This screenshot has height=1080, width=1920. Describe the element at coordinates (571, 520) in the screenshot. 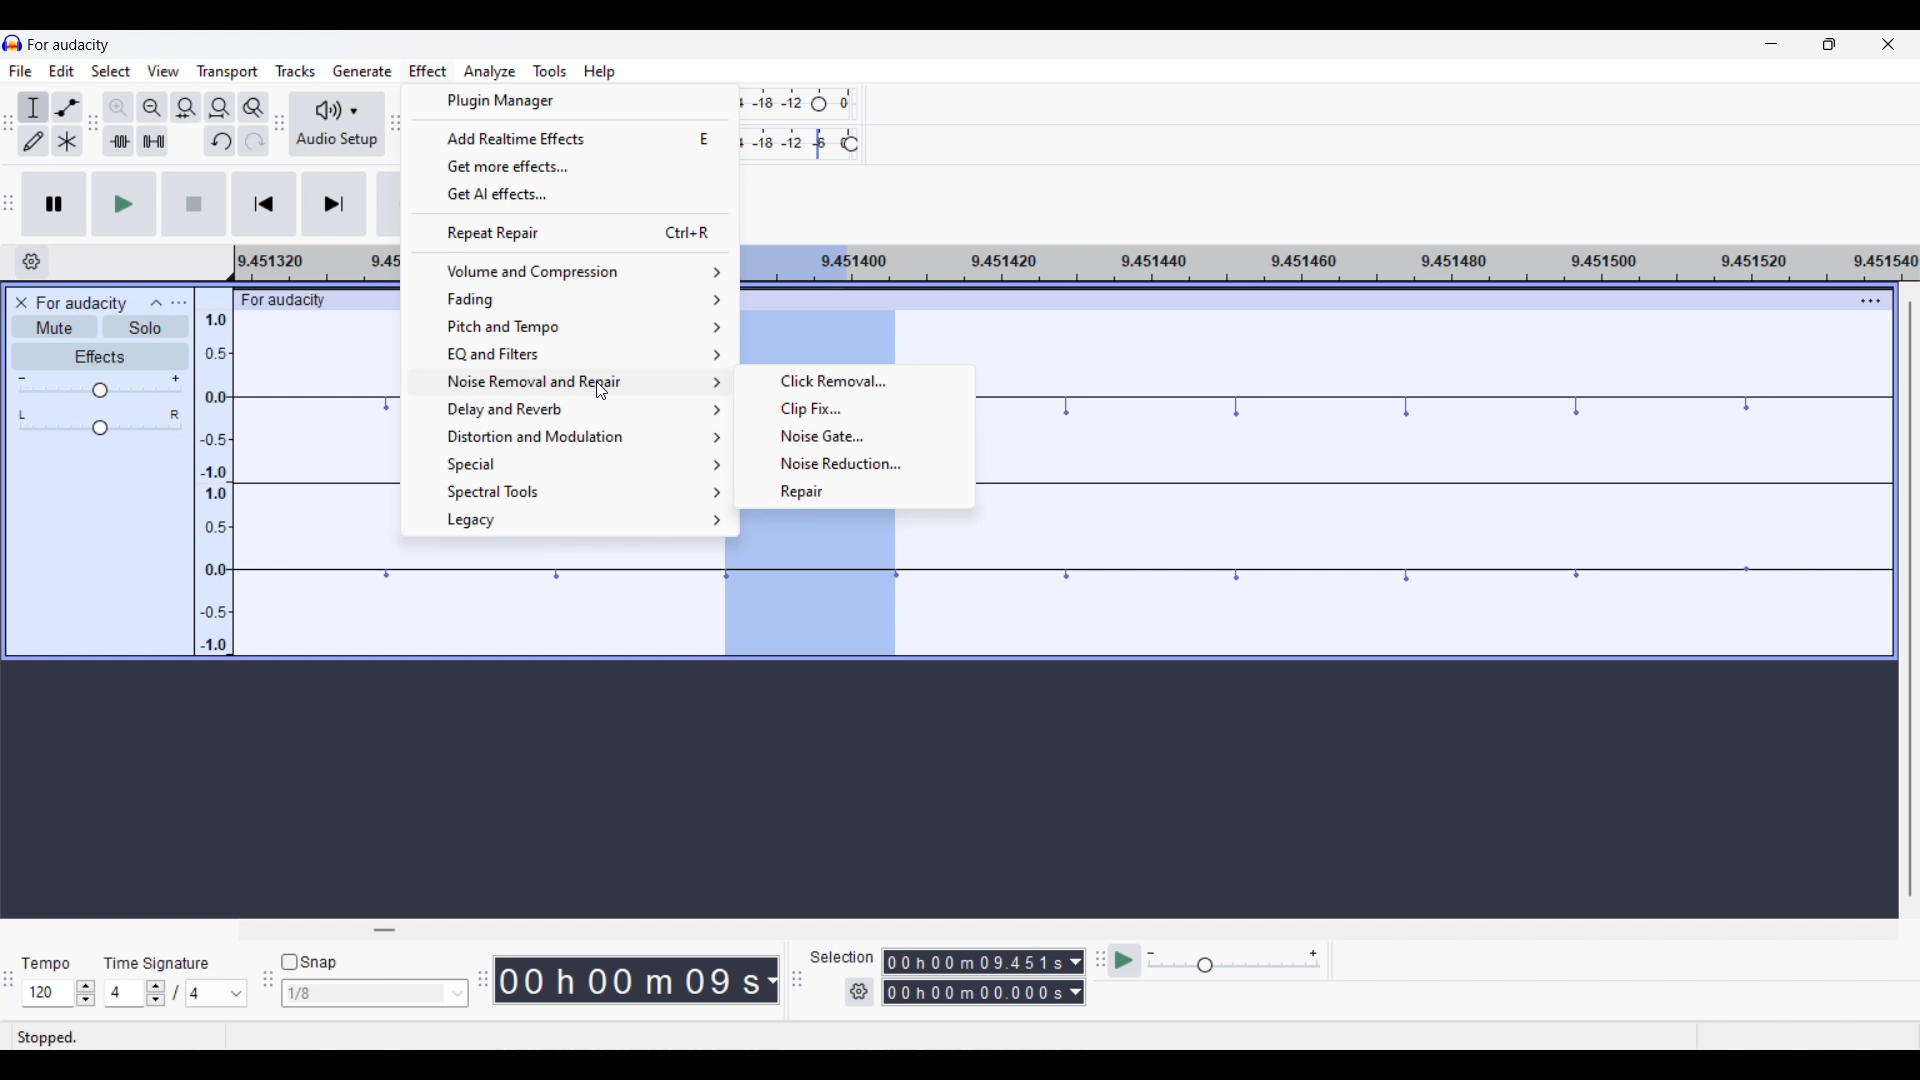

I see `Legacy options` at that location.